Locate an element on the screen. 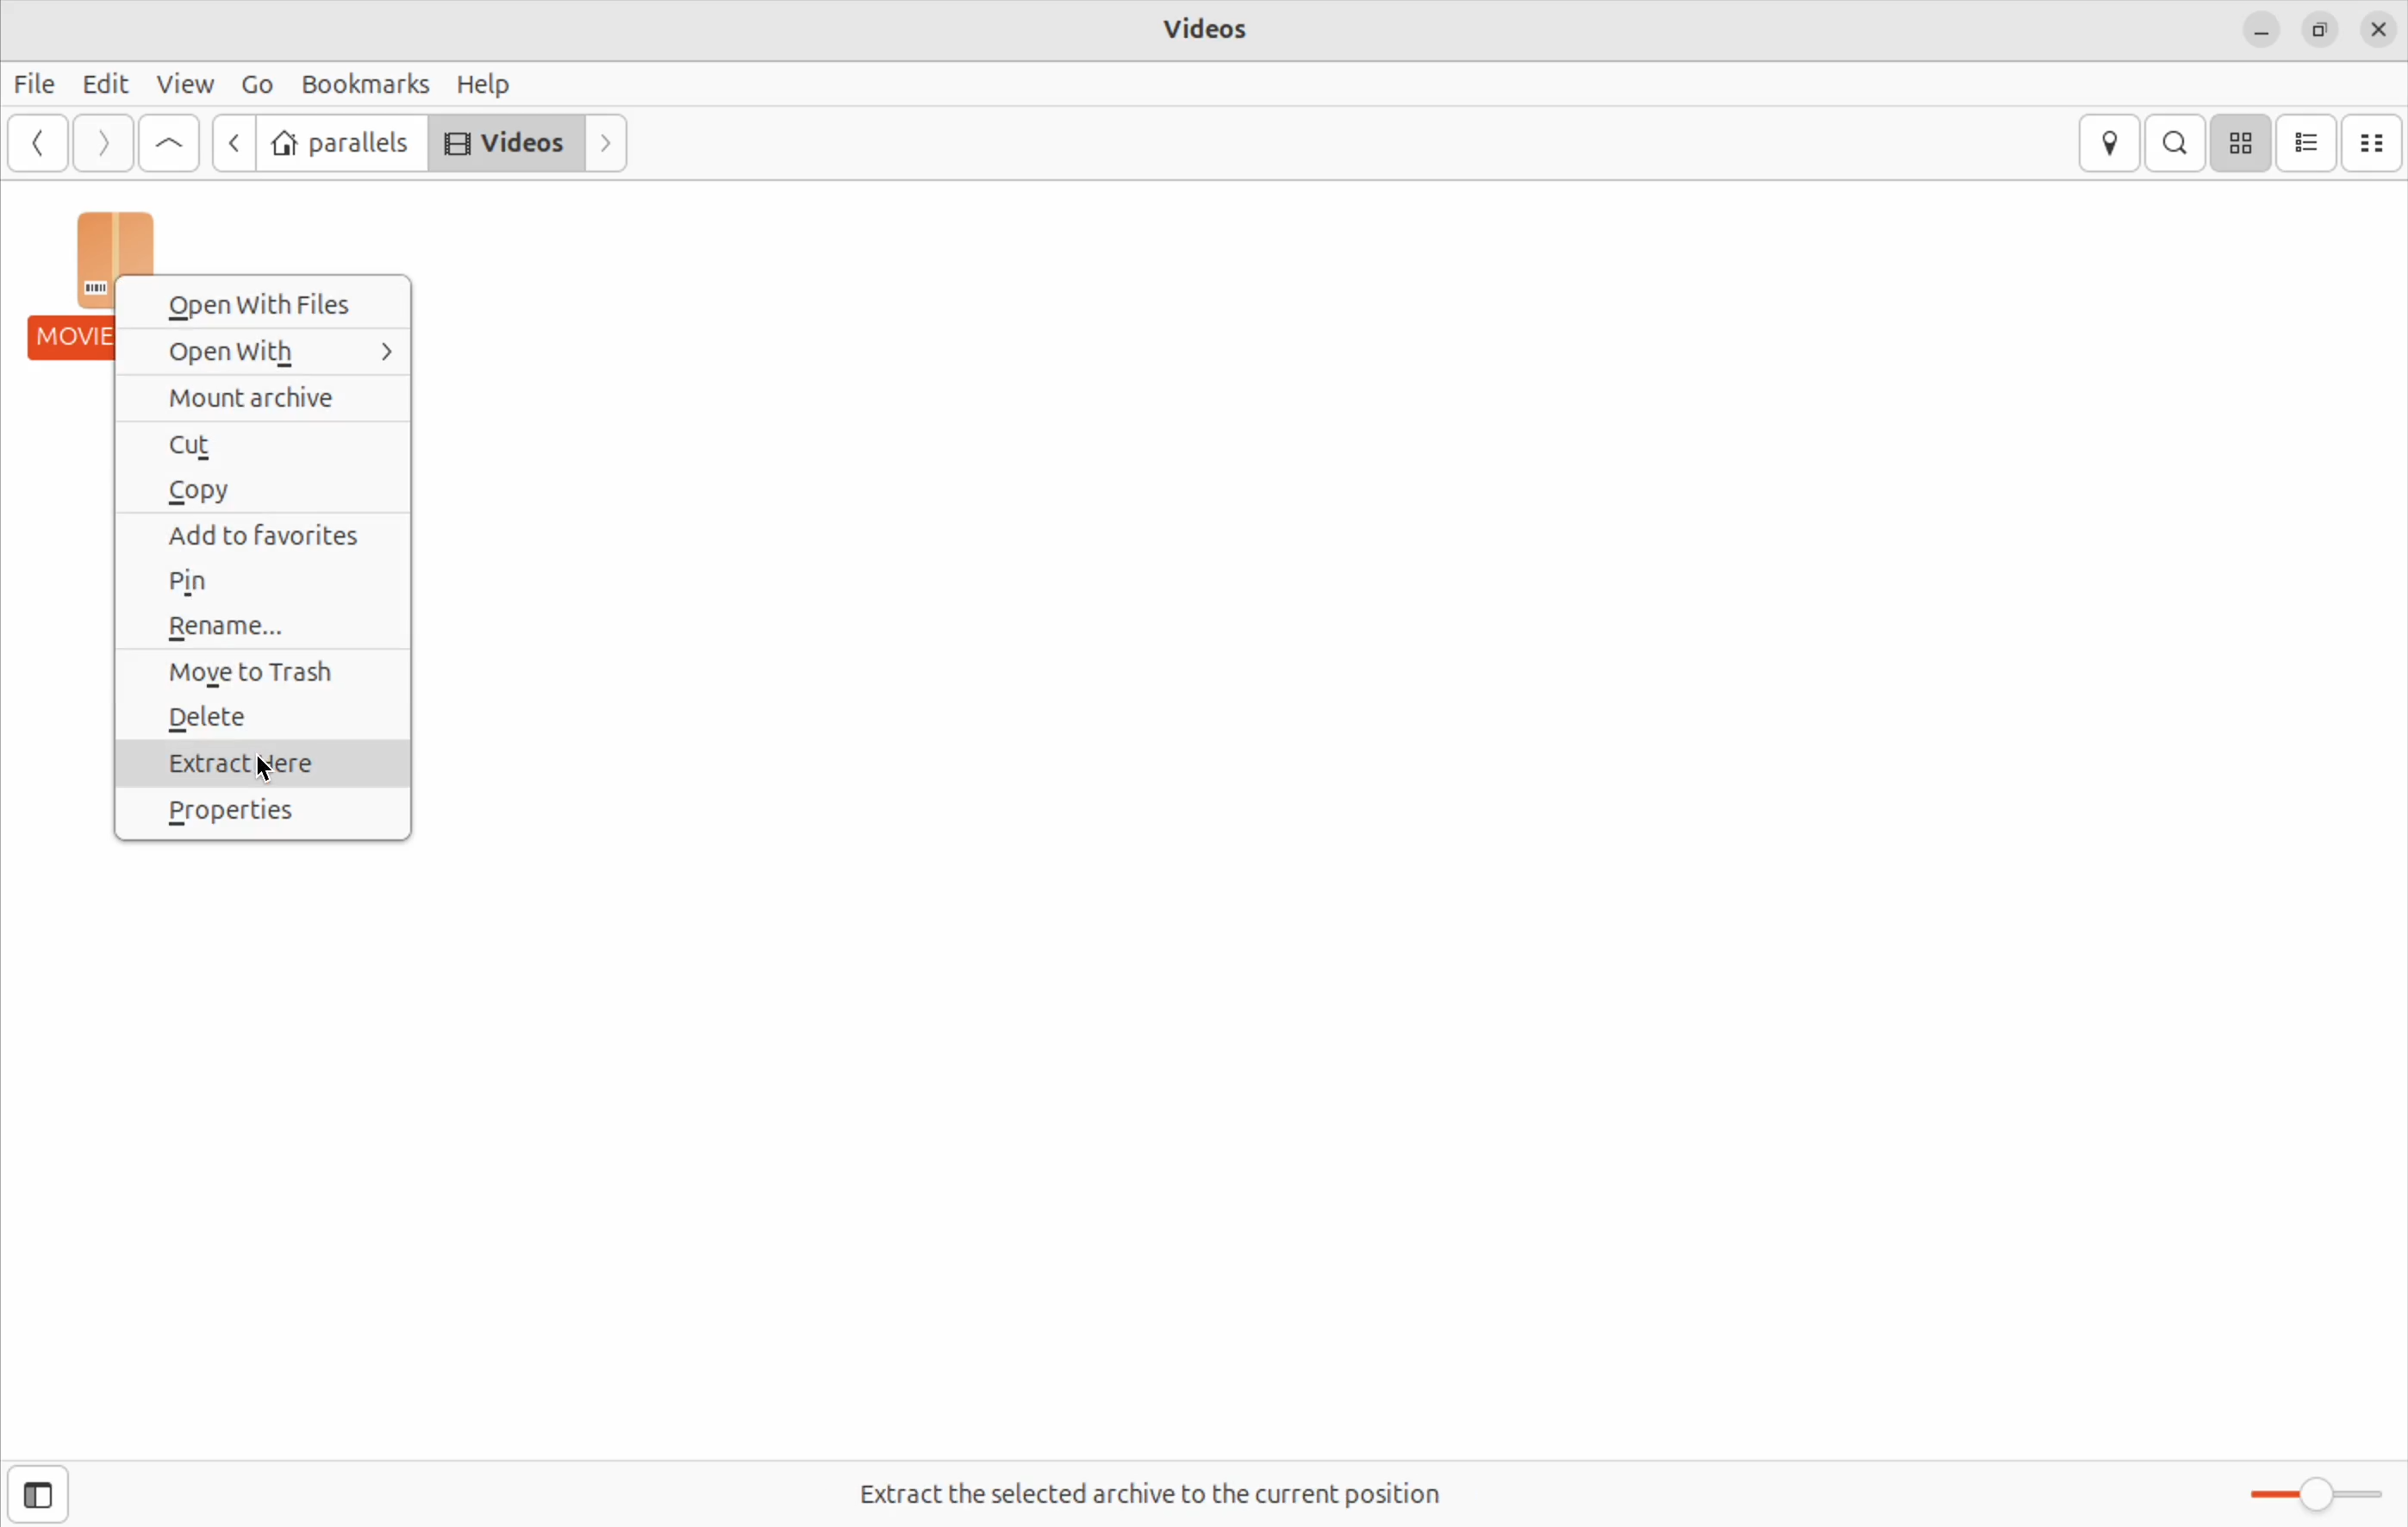 The height and width of the screenshot is (1527, 2408). add to favourites is located at coordinates (273, 536).